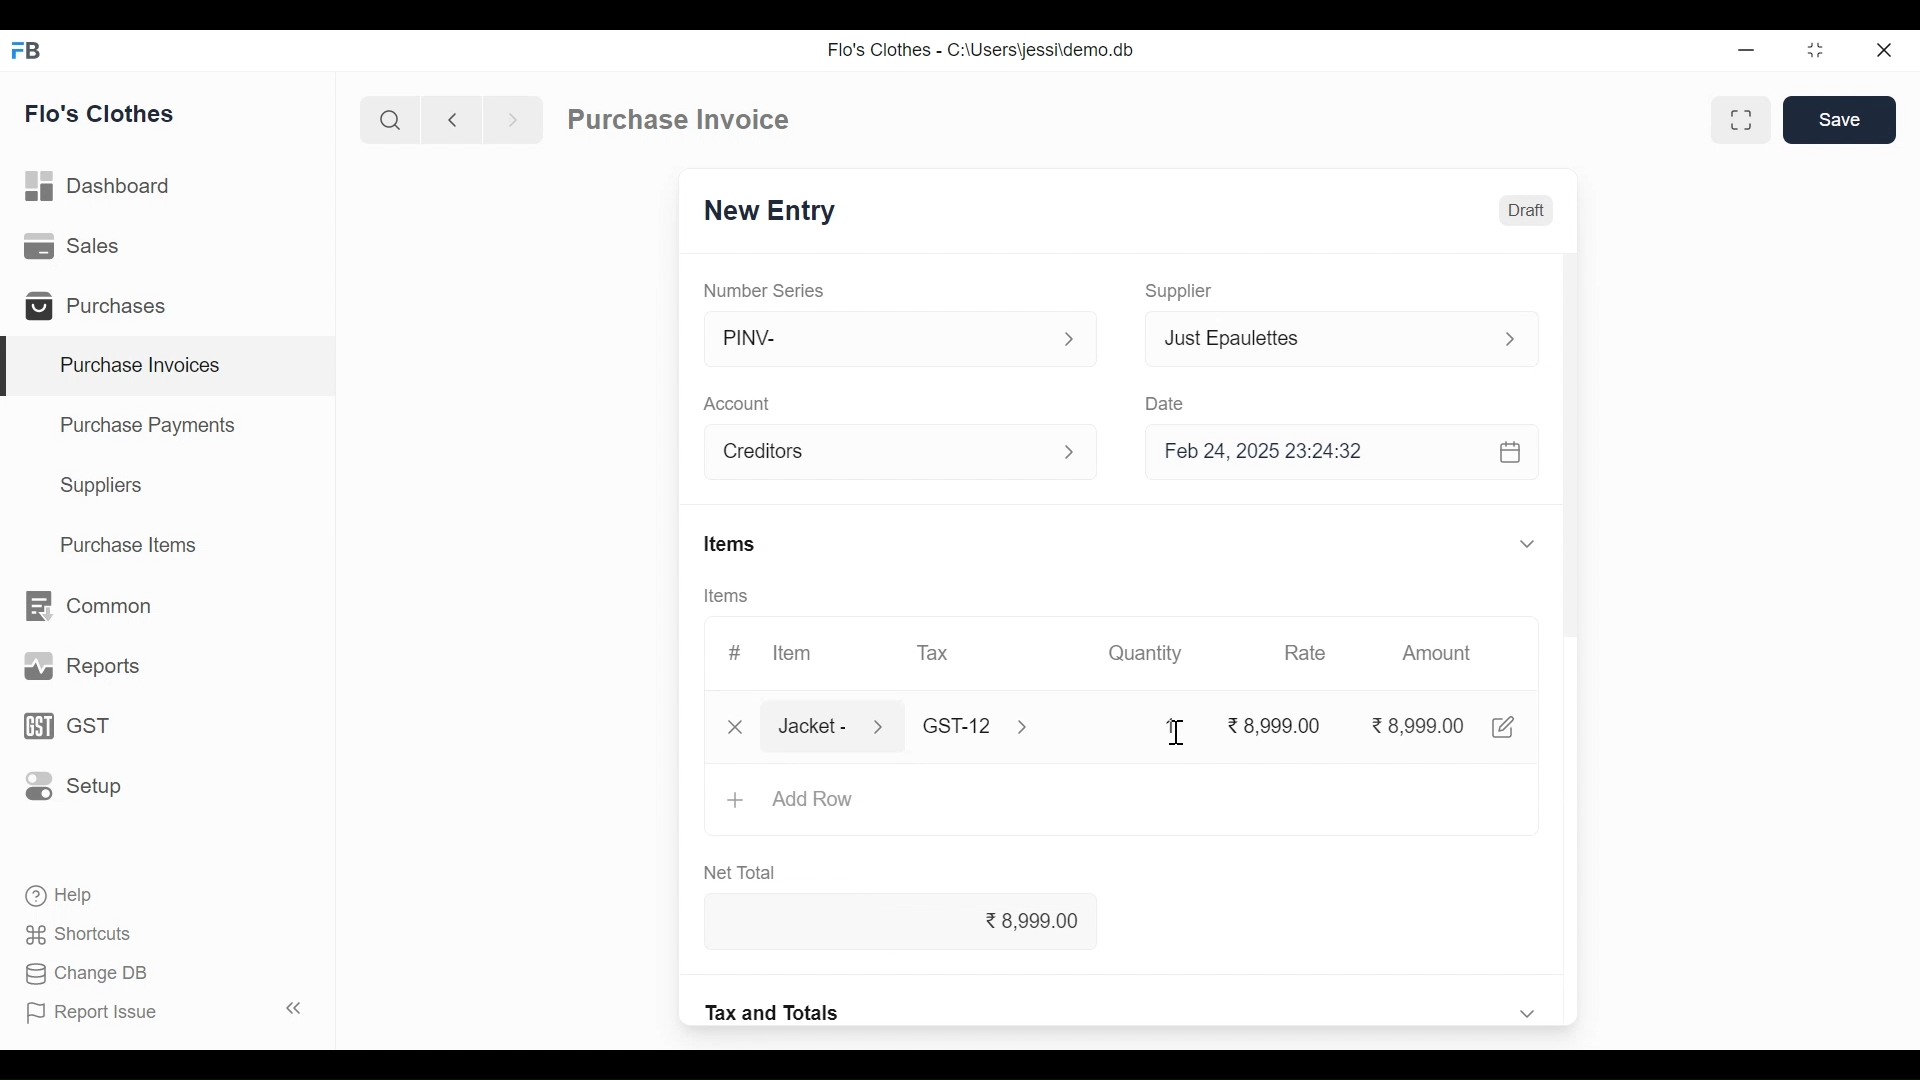 This screenshot has width=1920, height=1080. I want to click on 8,999.00, so click(924, 923).